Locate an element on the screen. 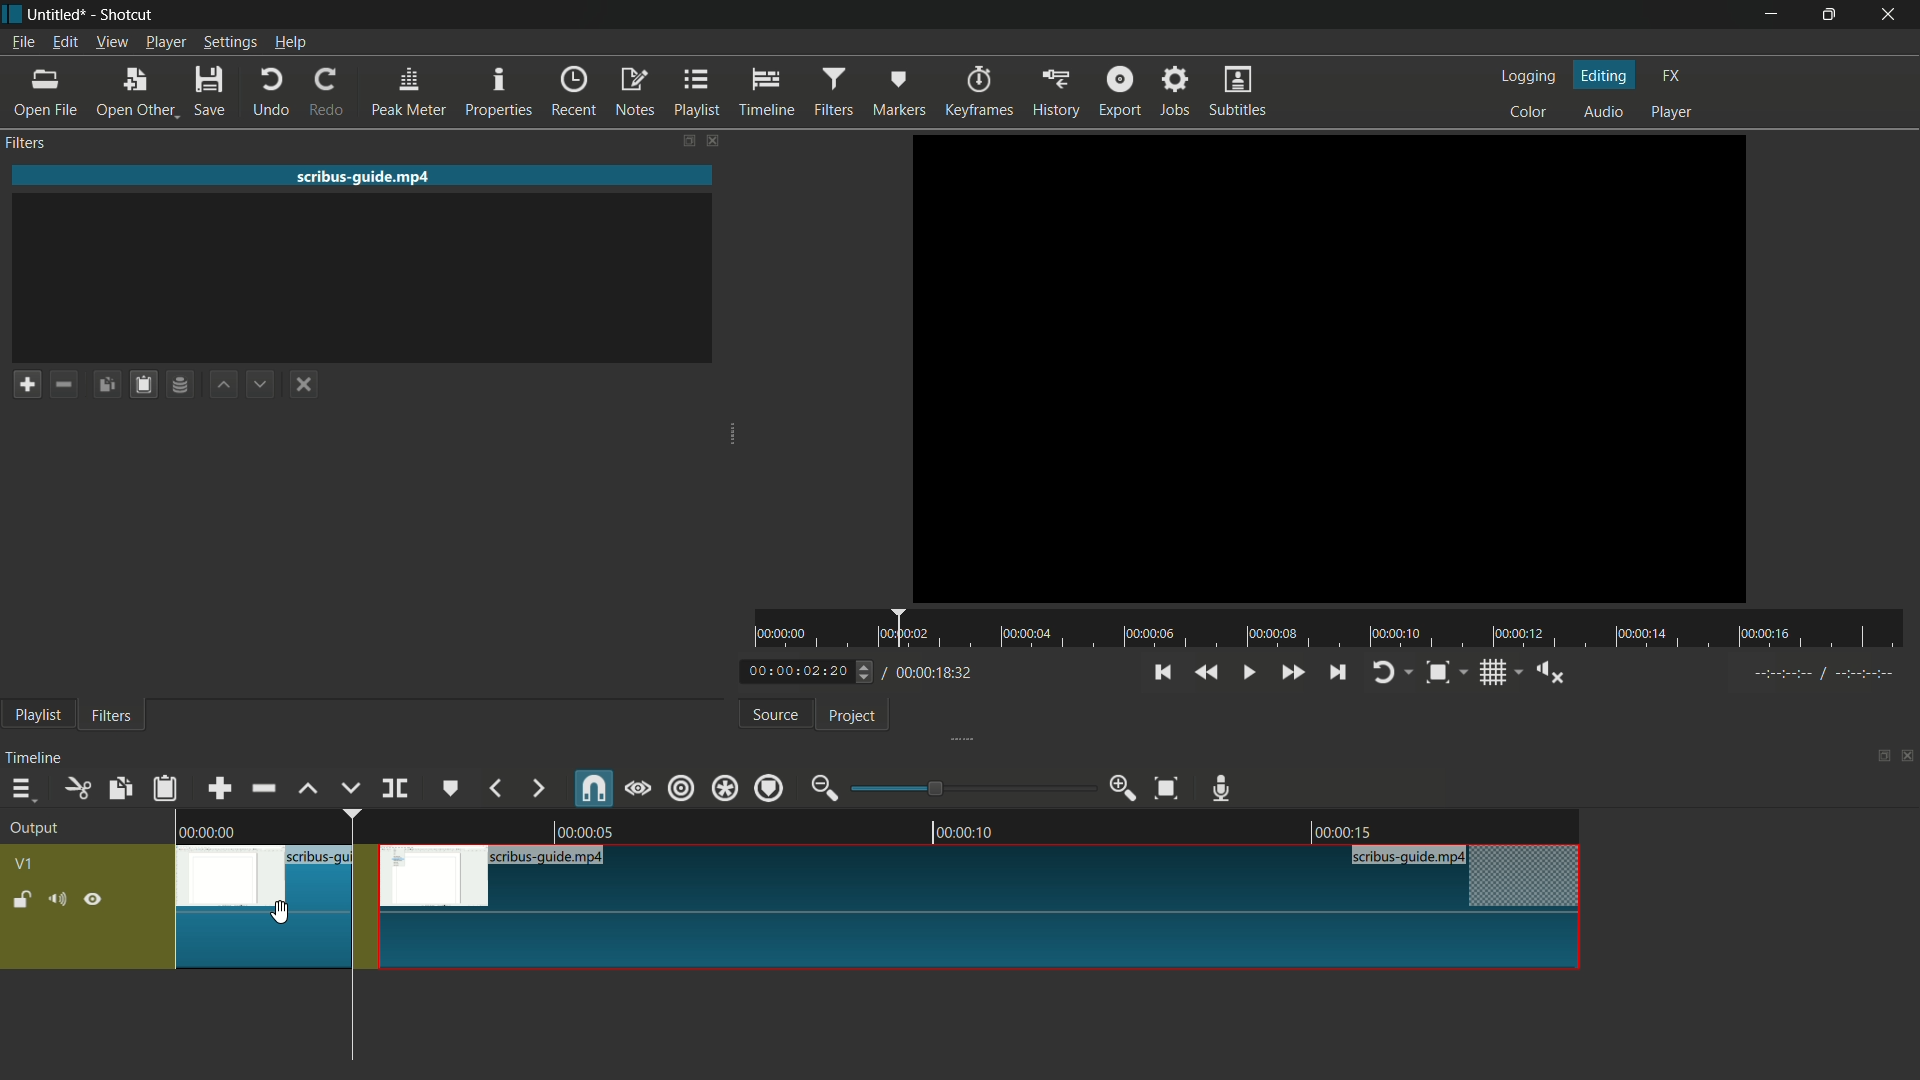 This screenshot has width=1920, height=1080. toggle play or pause is located at coordinates (1247, 672).